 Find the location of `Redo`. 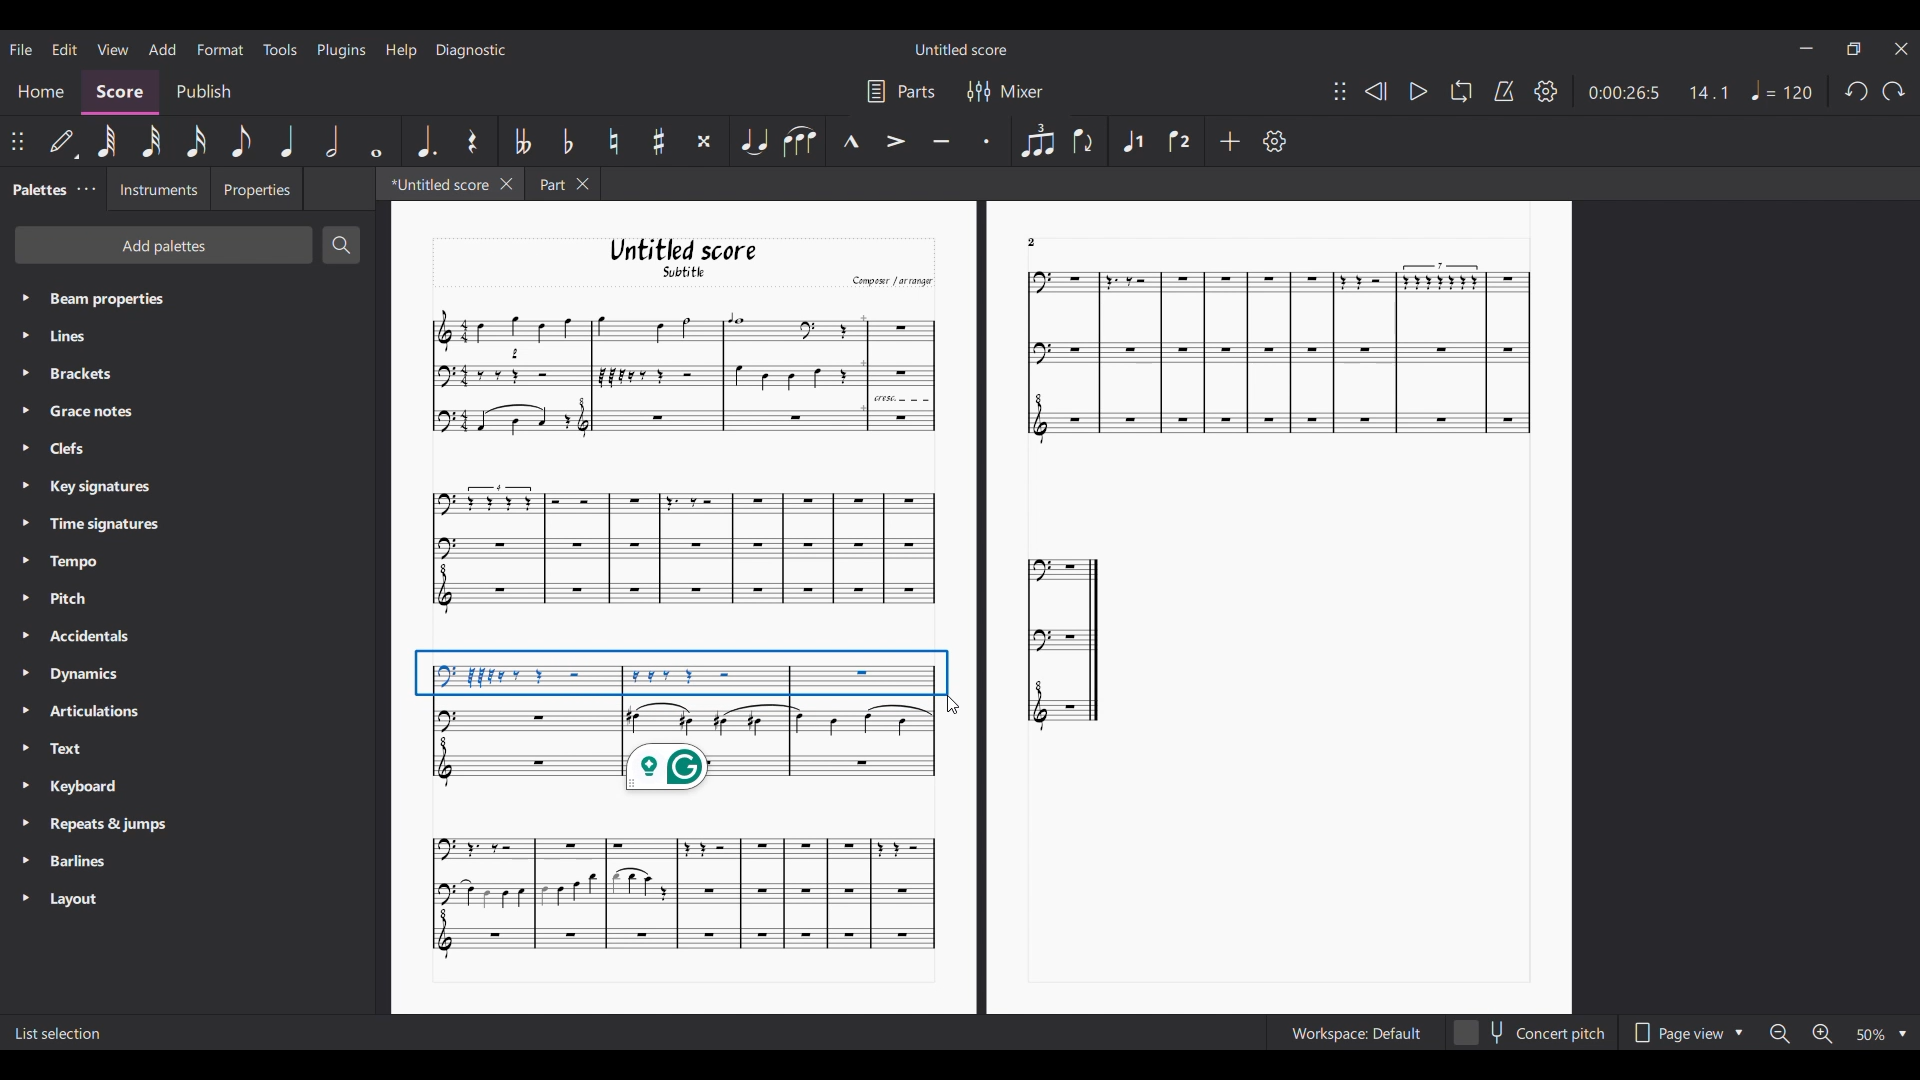

Redo is located at coordinates (1894, 91).